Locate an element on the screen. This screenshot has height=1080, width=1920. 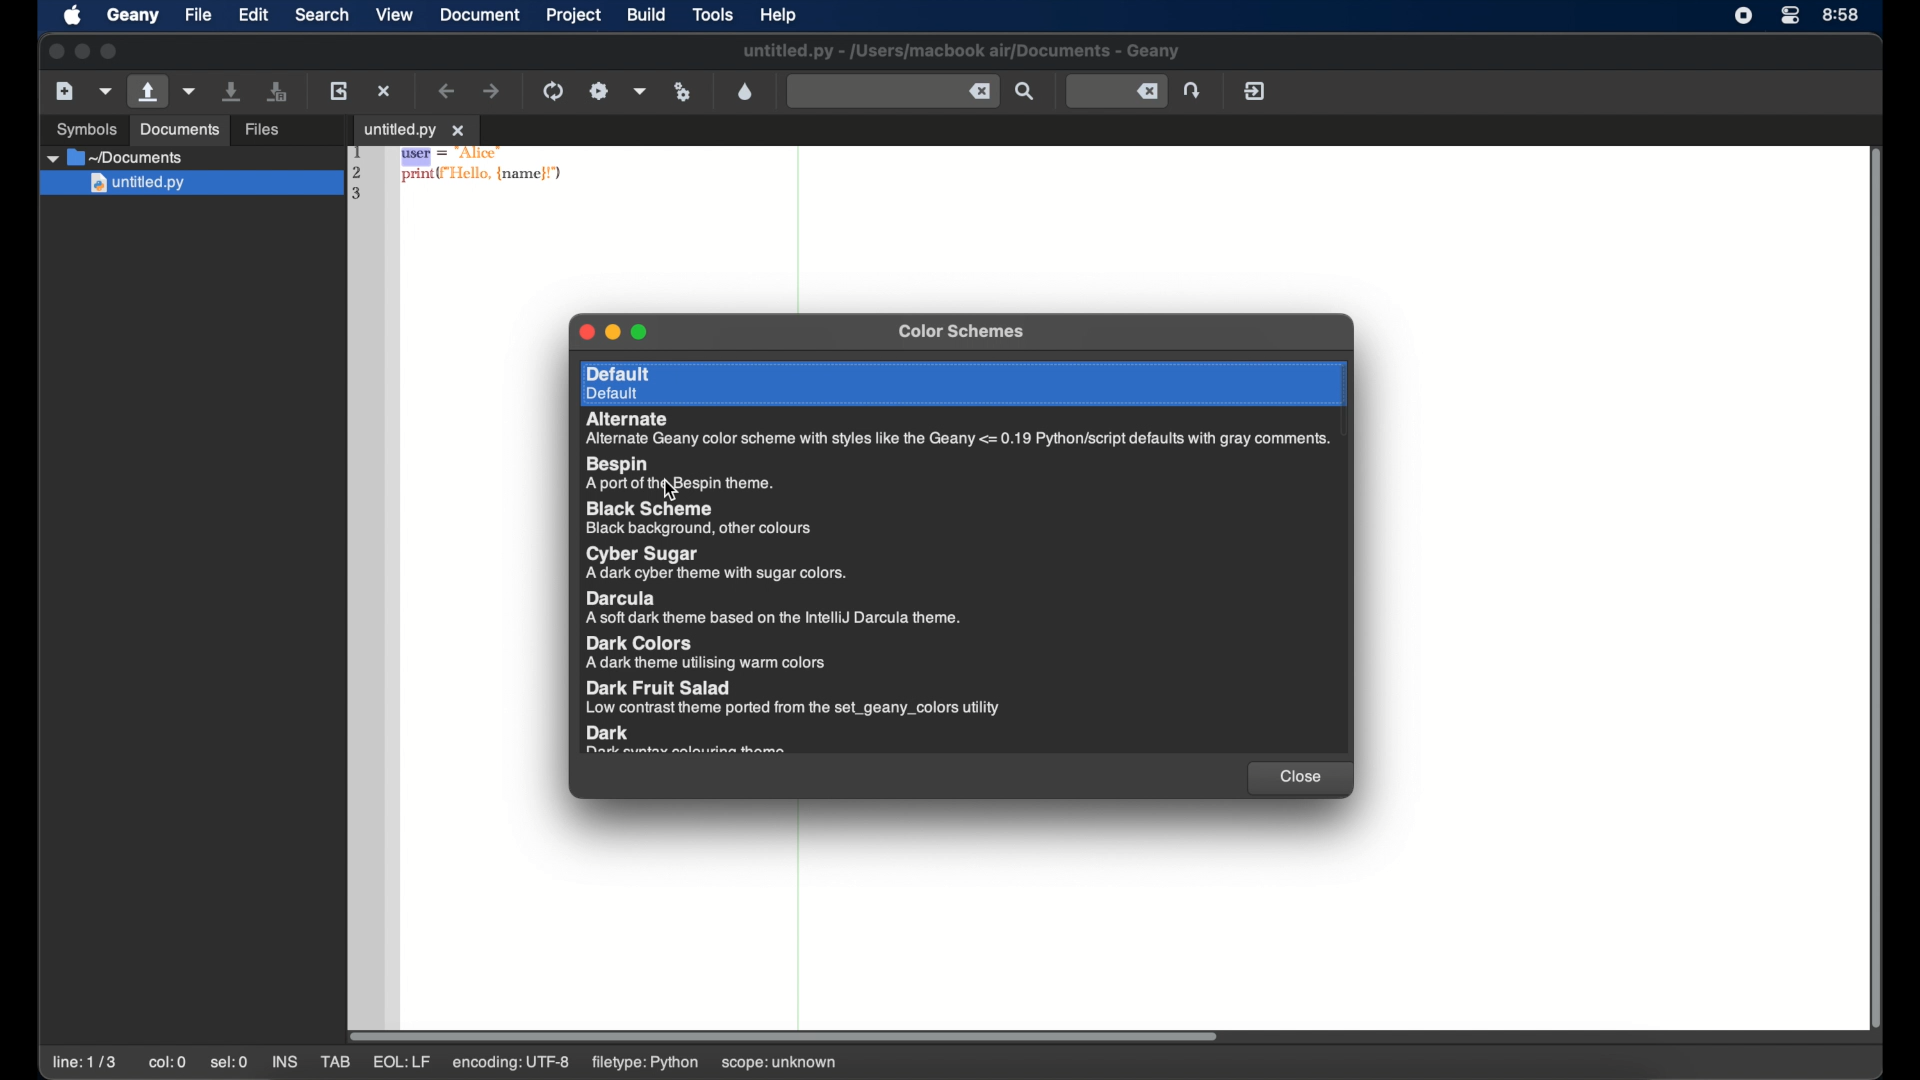
open color chooser dialog is located at coordinates (746, 91).